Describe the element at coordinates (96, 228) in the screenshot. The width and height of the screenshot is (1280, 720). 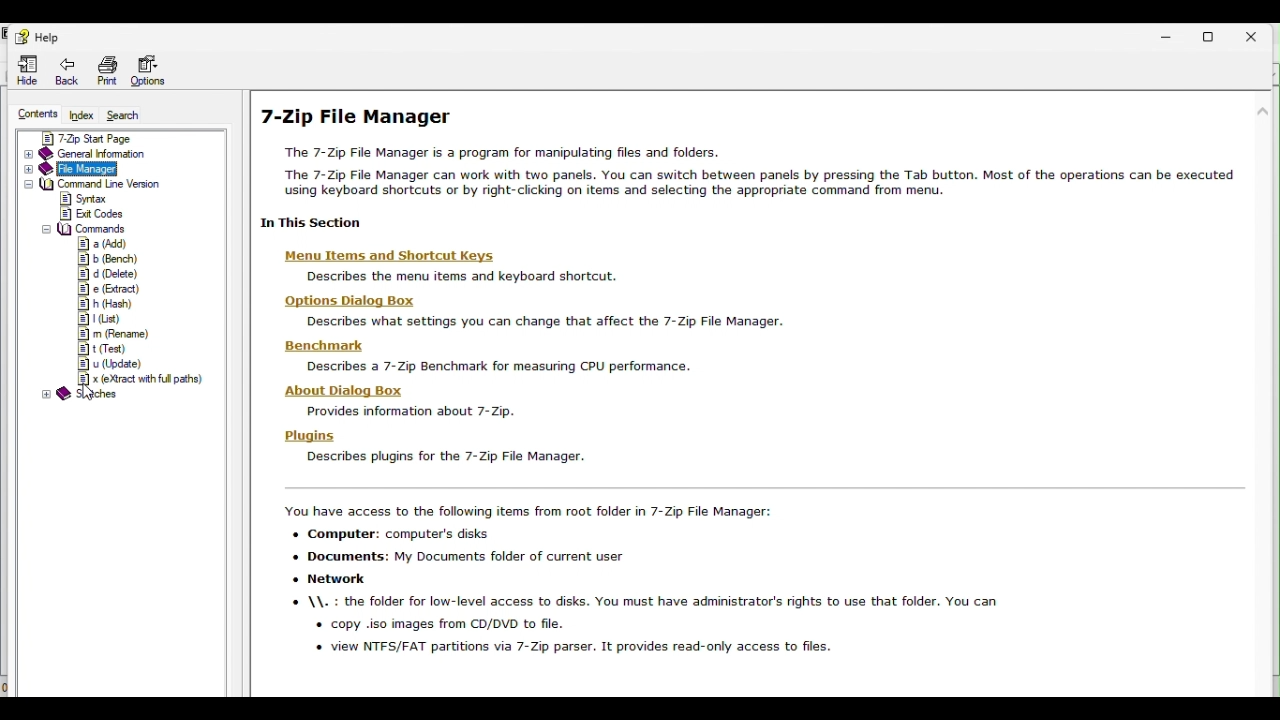
I see `Commands` at that location.